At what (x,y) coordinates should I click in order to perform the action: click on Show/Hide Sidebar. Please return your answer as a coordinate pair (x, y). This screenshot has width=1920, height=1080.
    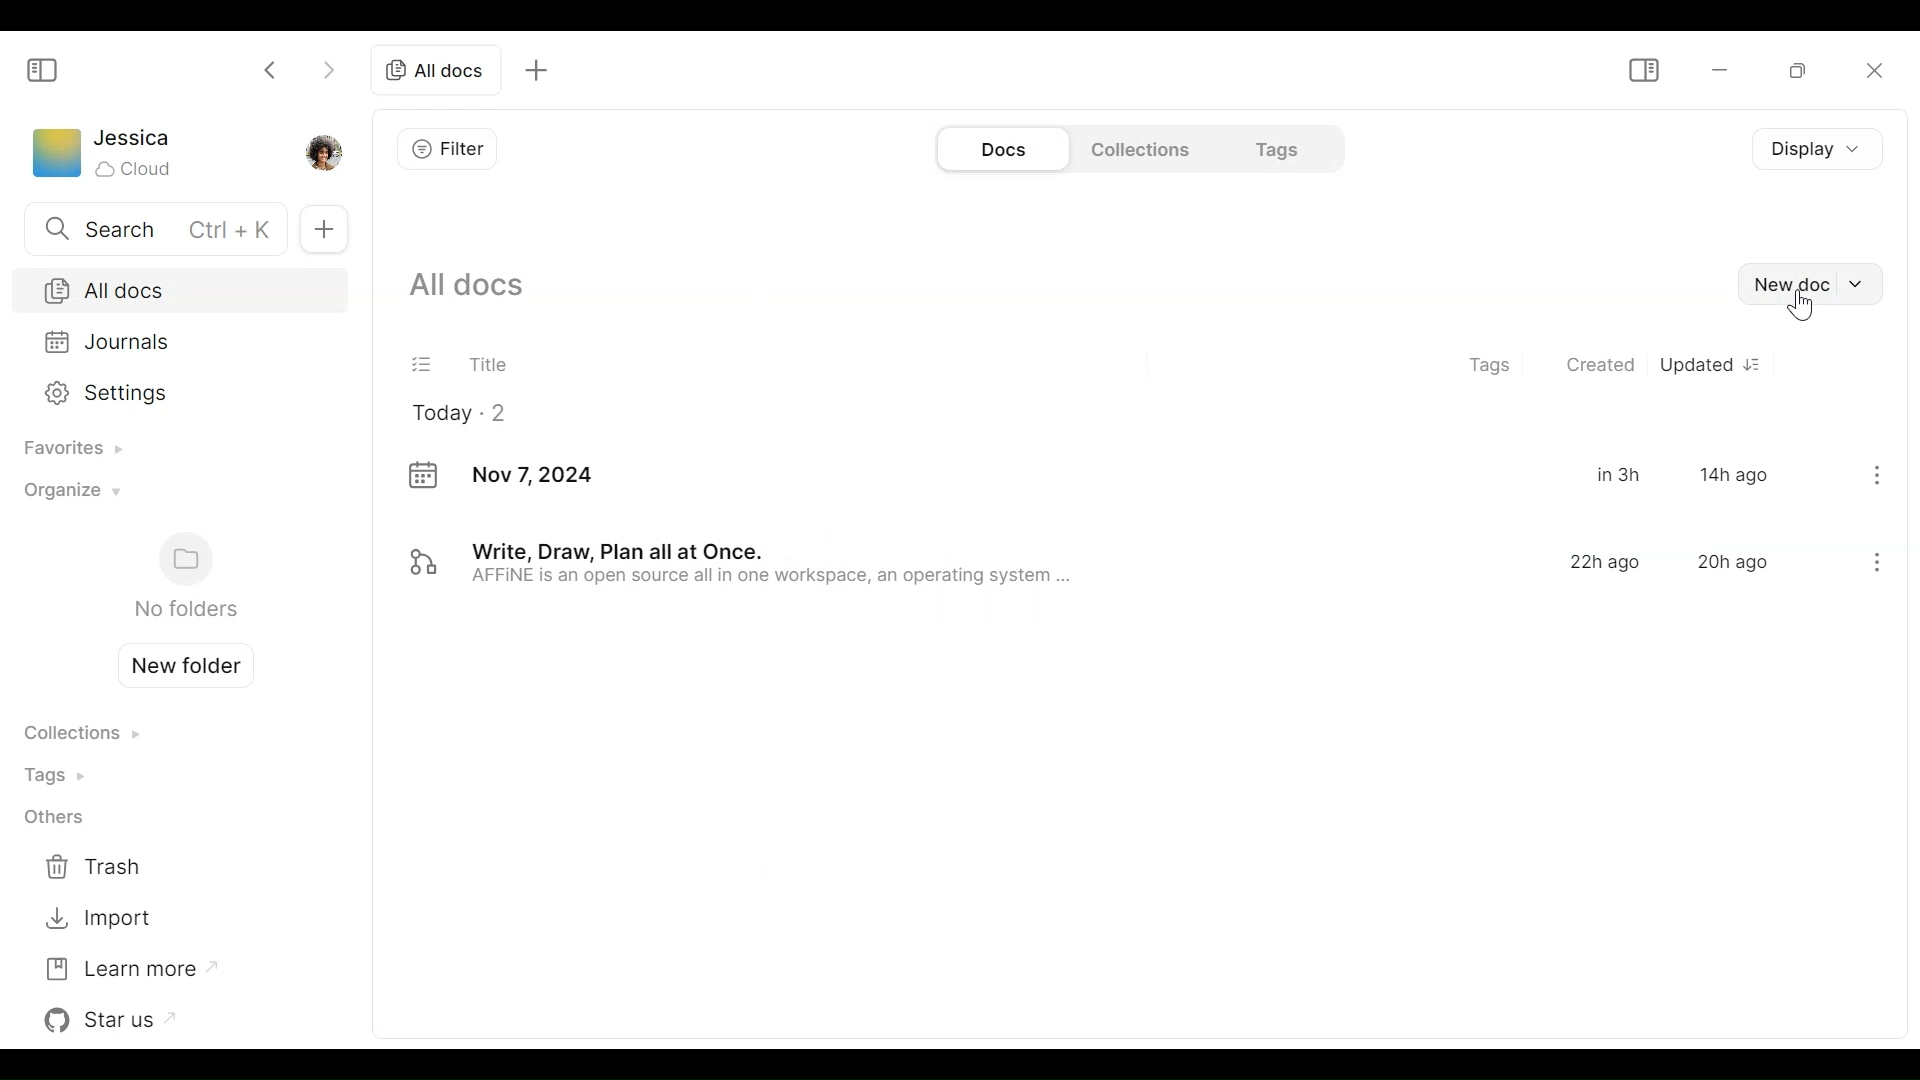
    Looking at the image, I should click on (1642, 70).